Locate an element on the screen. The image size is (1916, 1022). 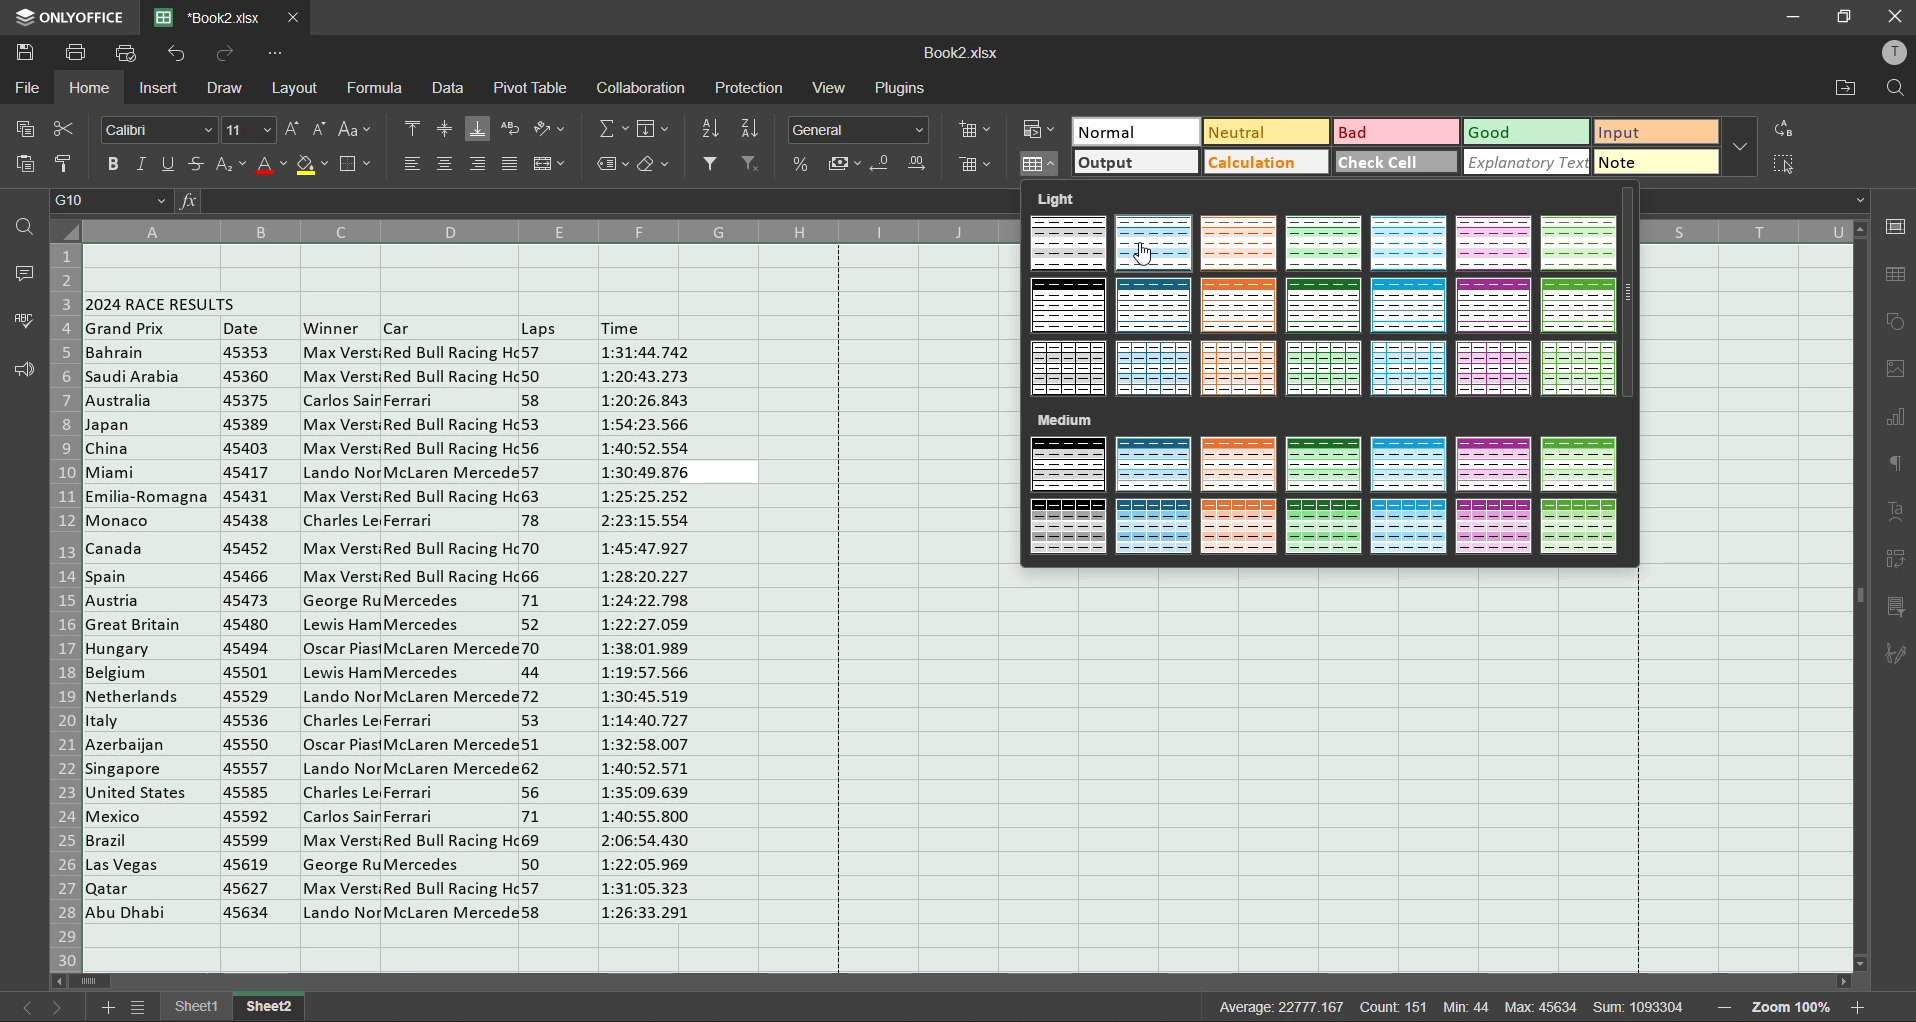
fx is located at coordinates (191, 203).